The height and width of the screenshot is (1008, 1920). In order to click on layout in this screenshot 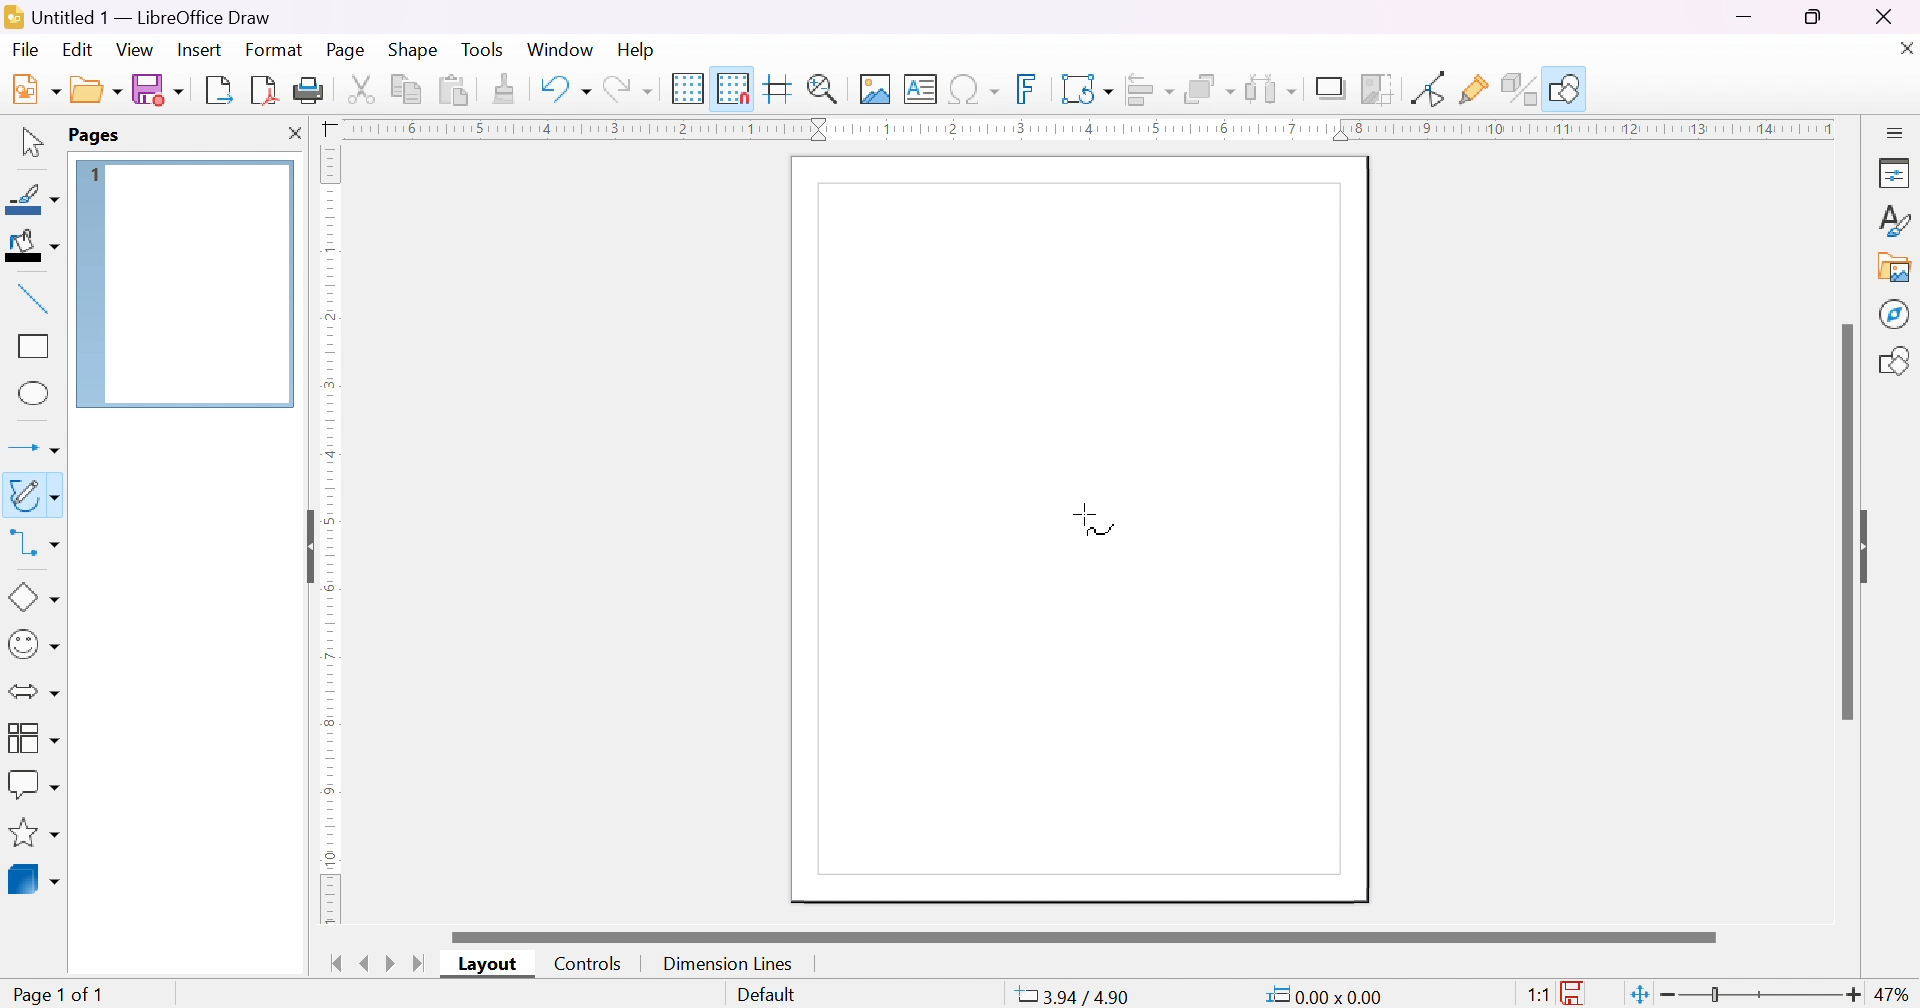, I will do `click(491, 963)`.